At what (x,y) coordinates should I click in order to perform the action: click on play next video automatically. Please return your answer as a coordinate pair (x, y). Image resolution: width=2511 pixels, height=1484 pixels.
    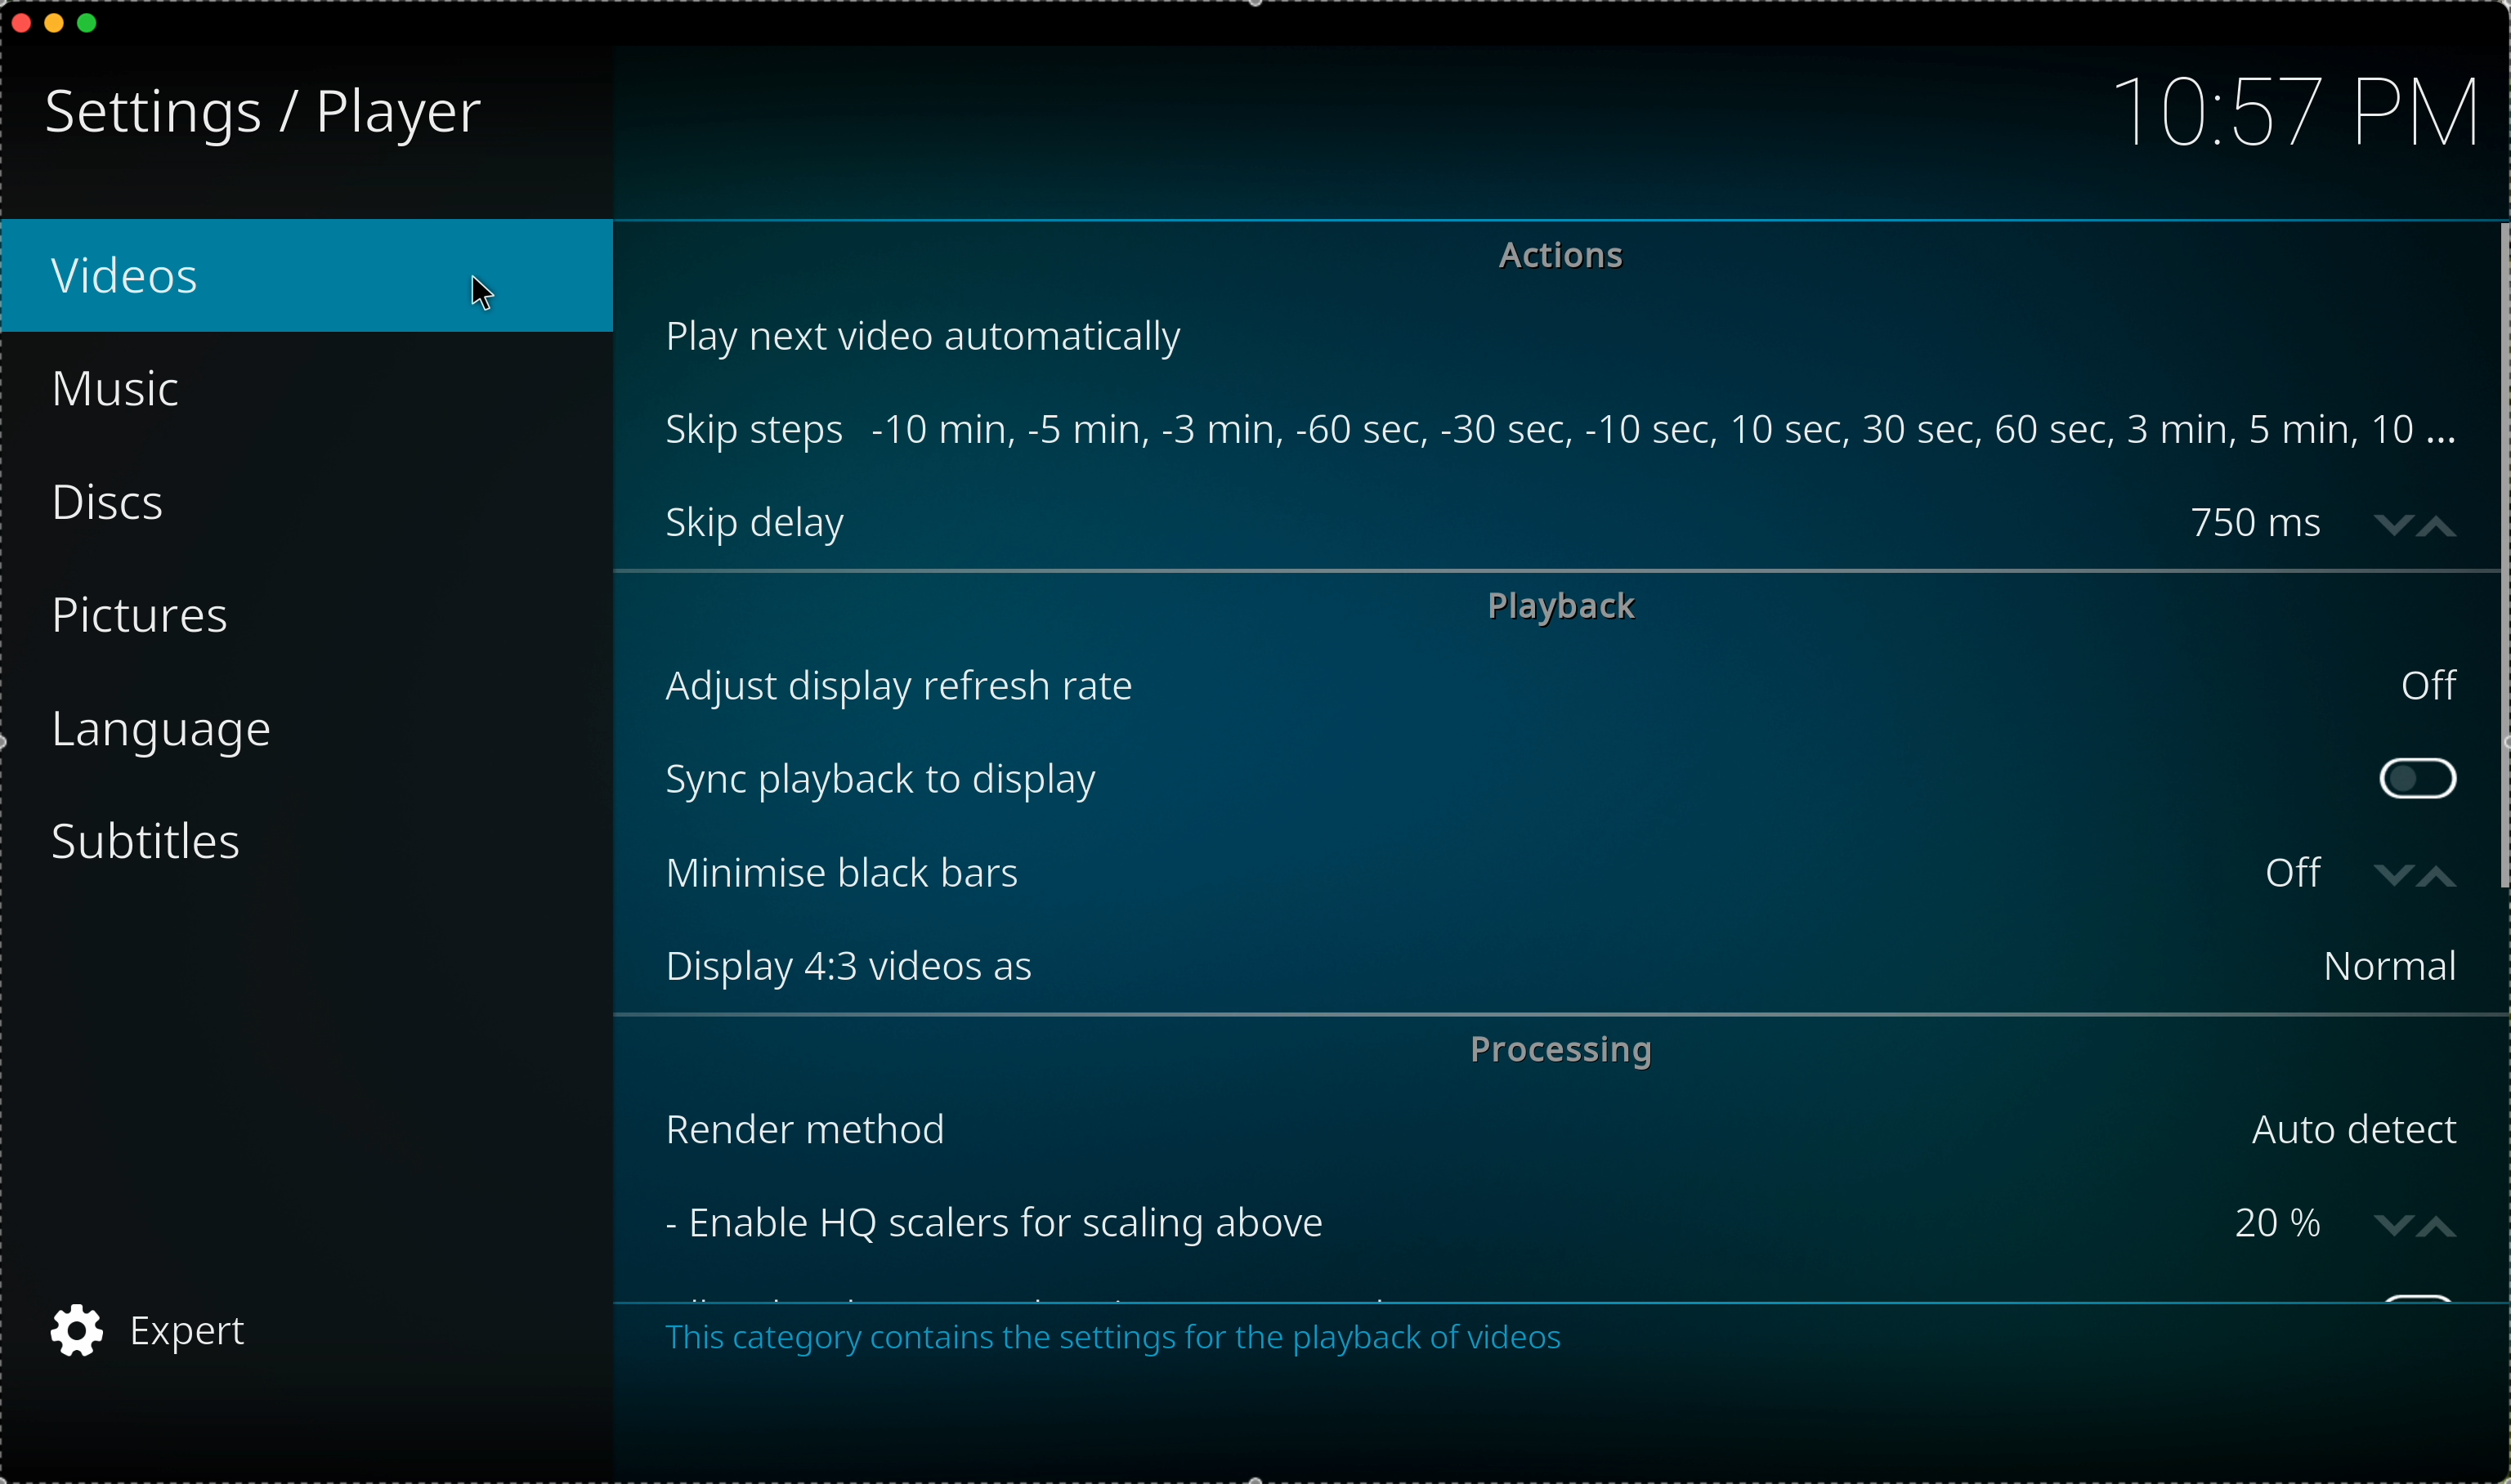
    Looking at the image, I should click on (935, 334).